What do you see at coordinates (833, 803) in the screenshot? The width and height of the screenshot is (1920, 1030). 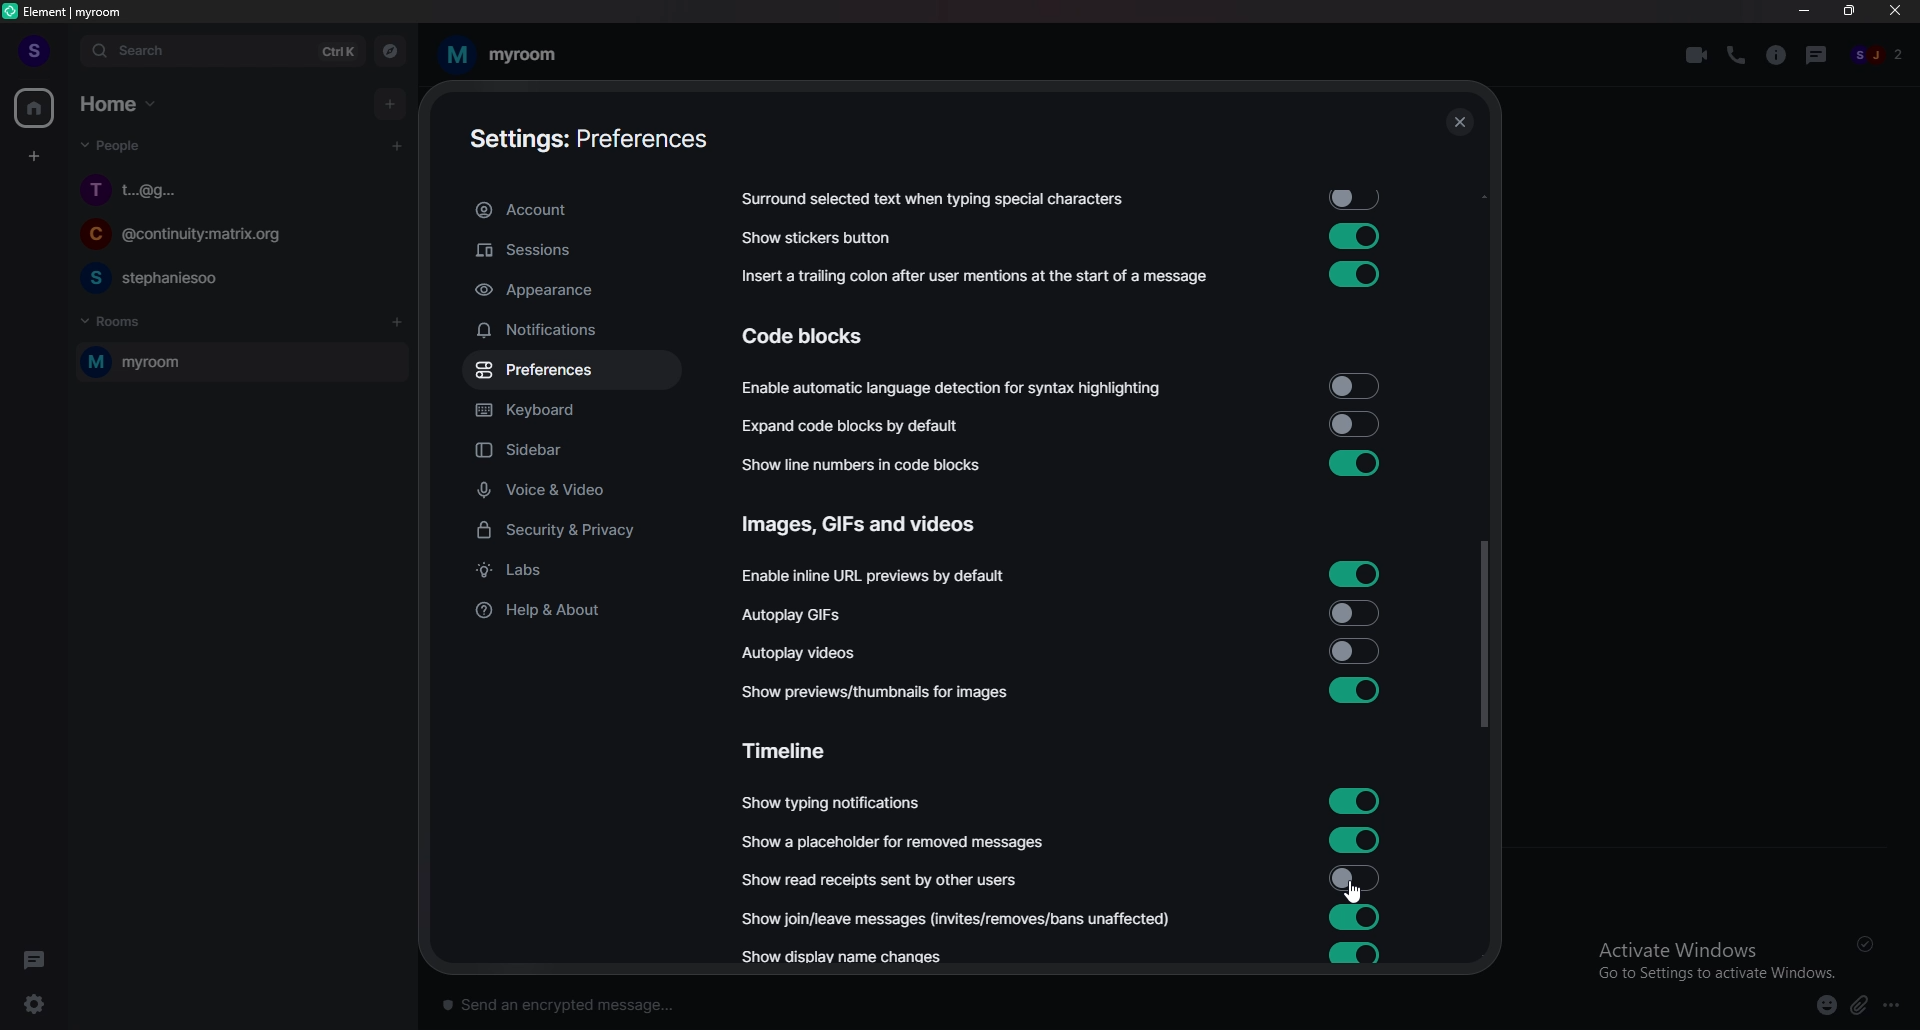 I see `show typing notification` at bounding box center [833, 803].